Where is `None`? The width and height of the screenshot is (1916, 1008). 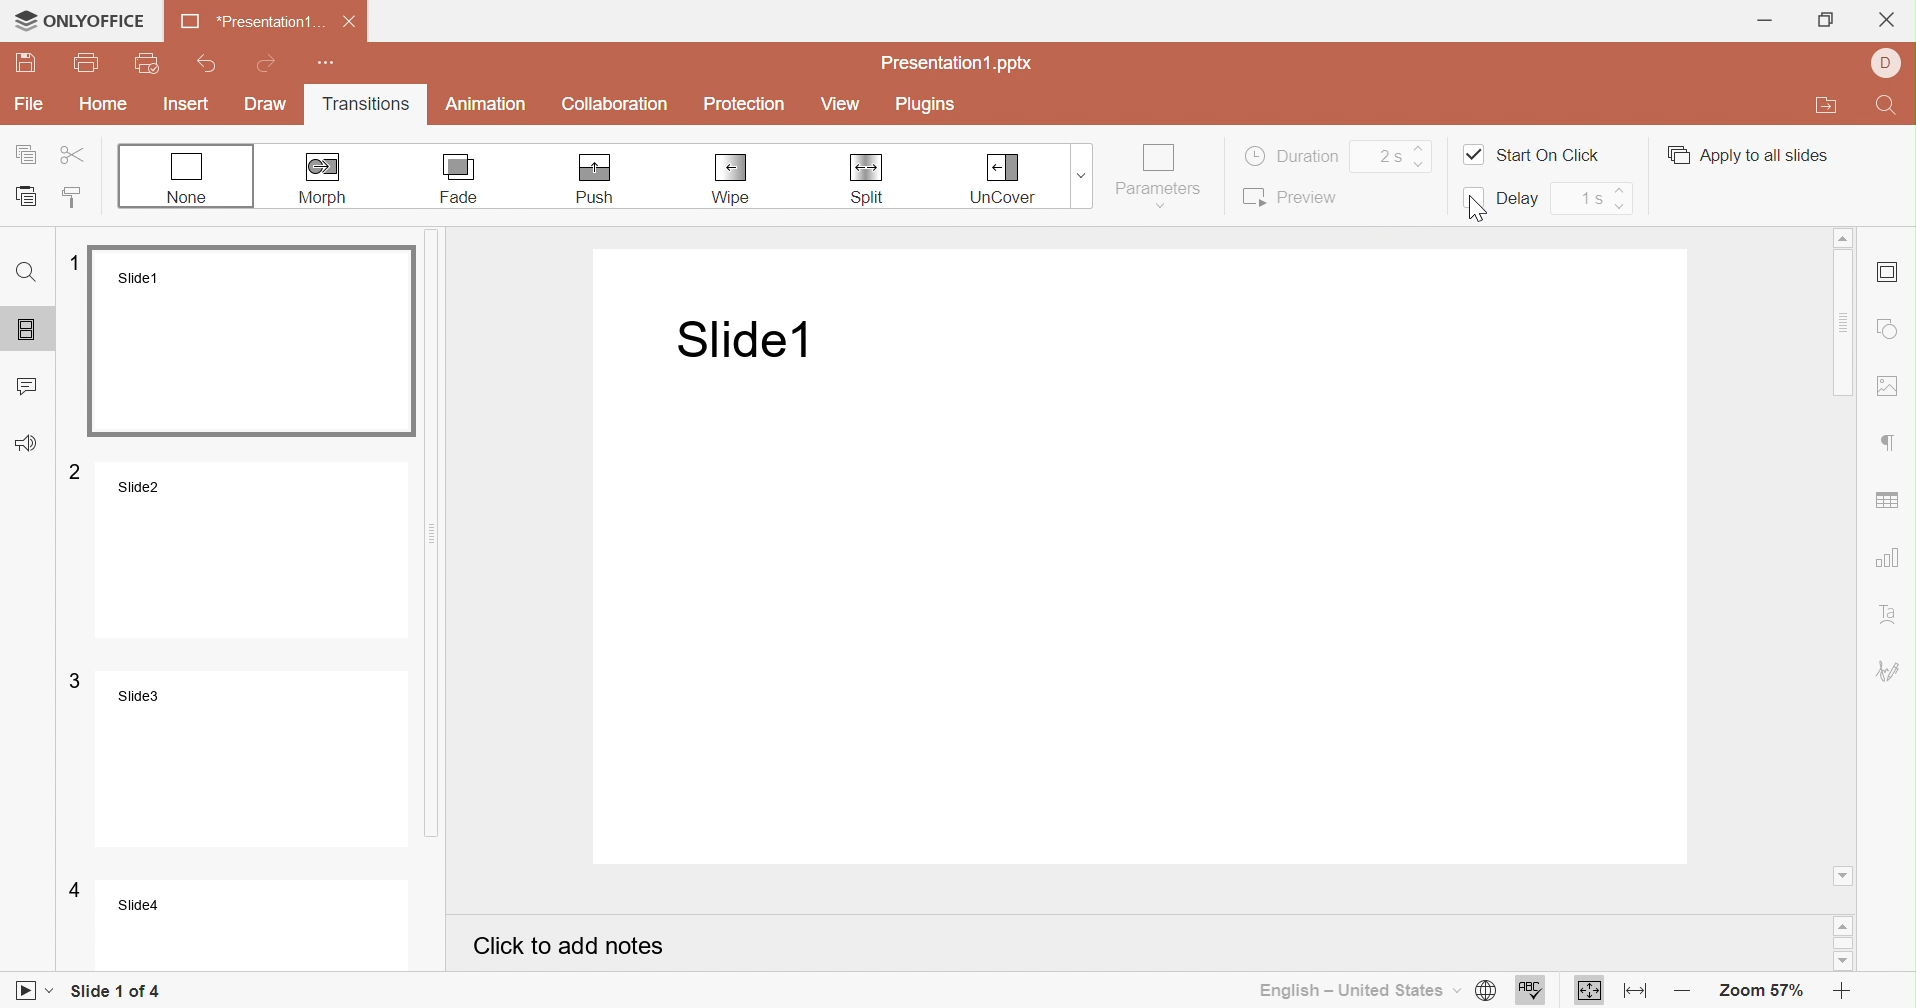 None is located at coordinates (188, 178).